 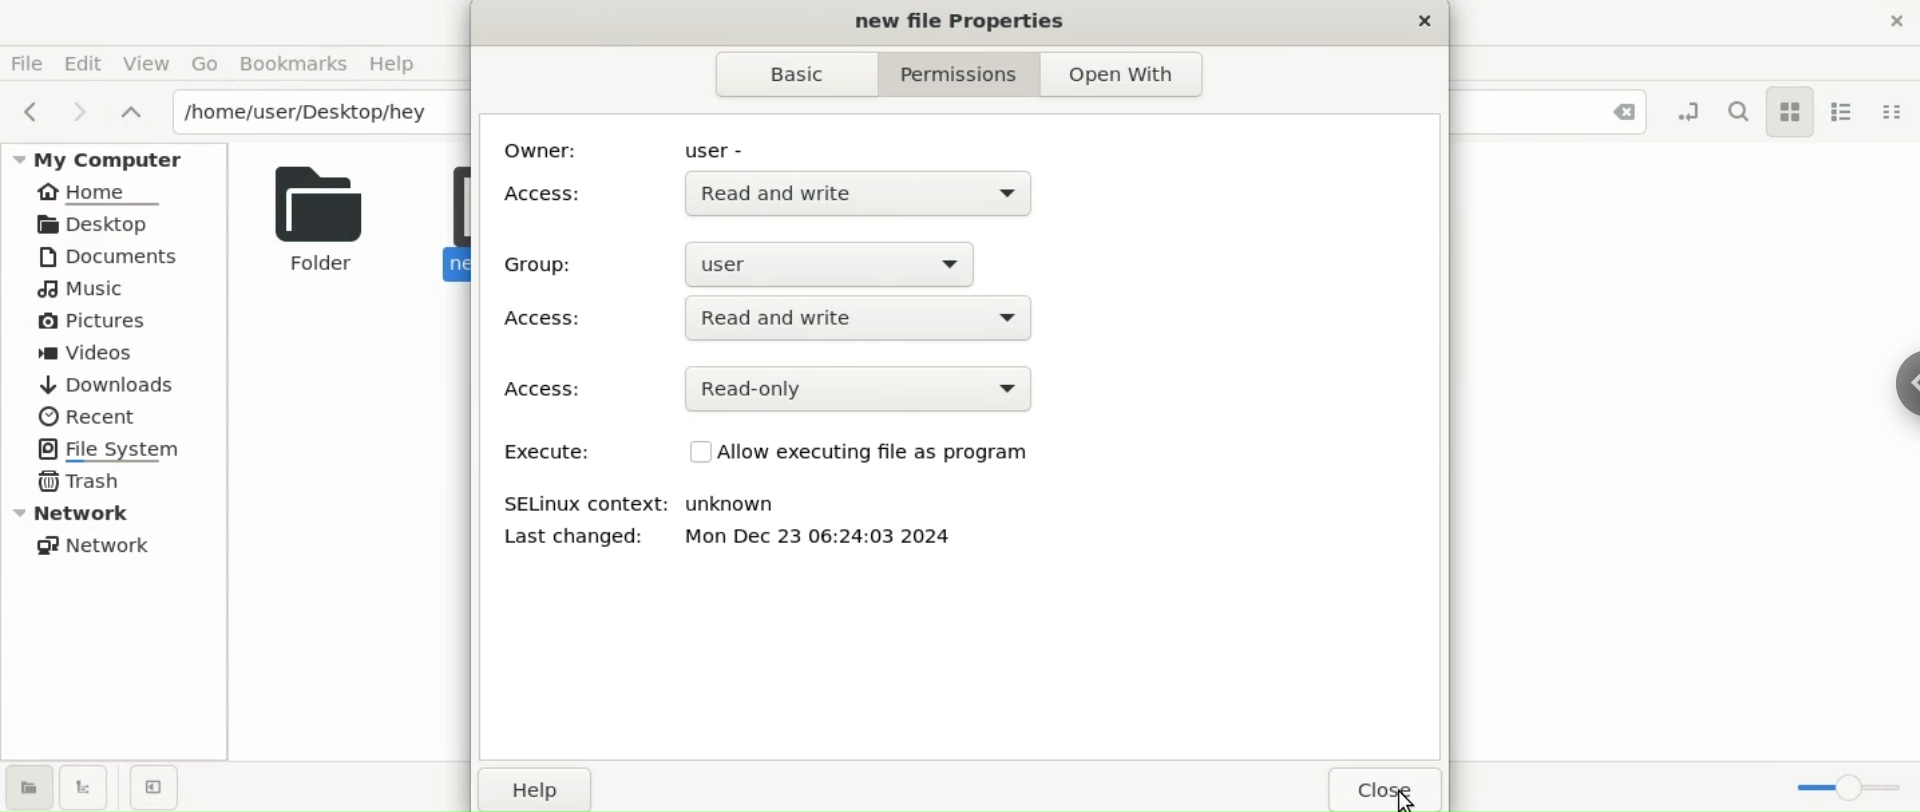 I want to click on Help, so click(x=534, y=789).